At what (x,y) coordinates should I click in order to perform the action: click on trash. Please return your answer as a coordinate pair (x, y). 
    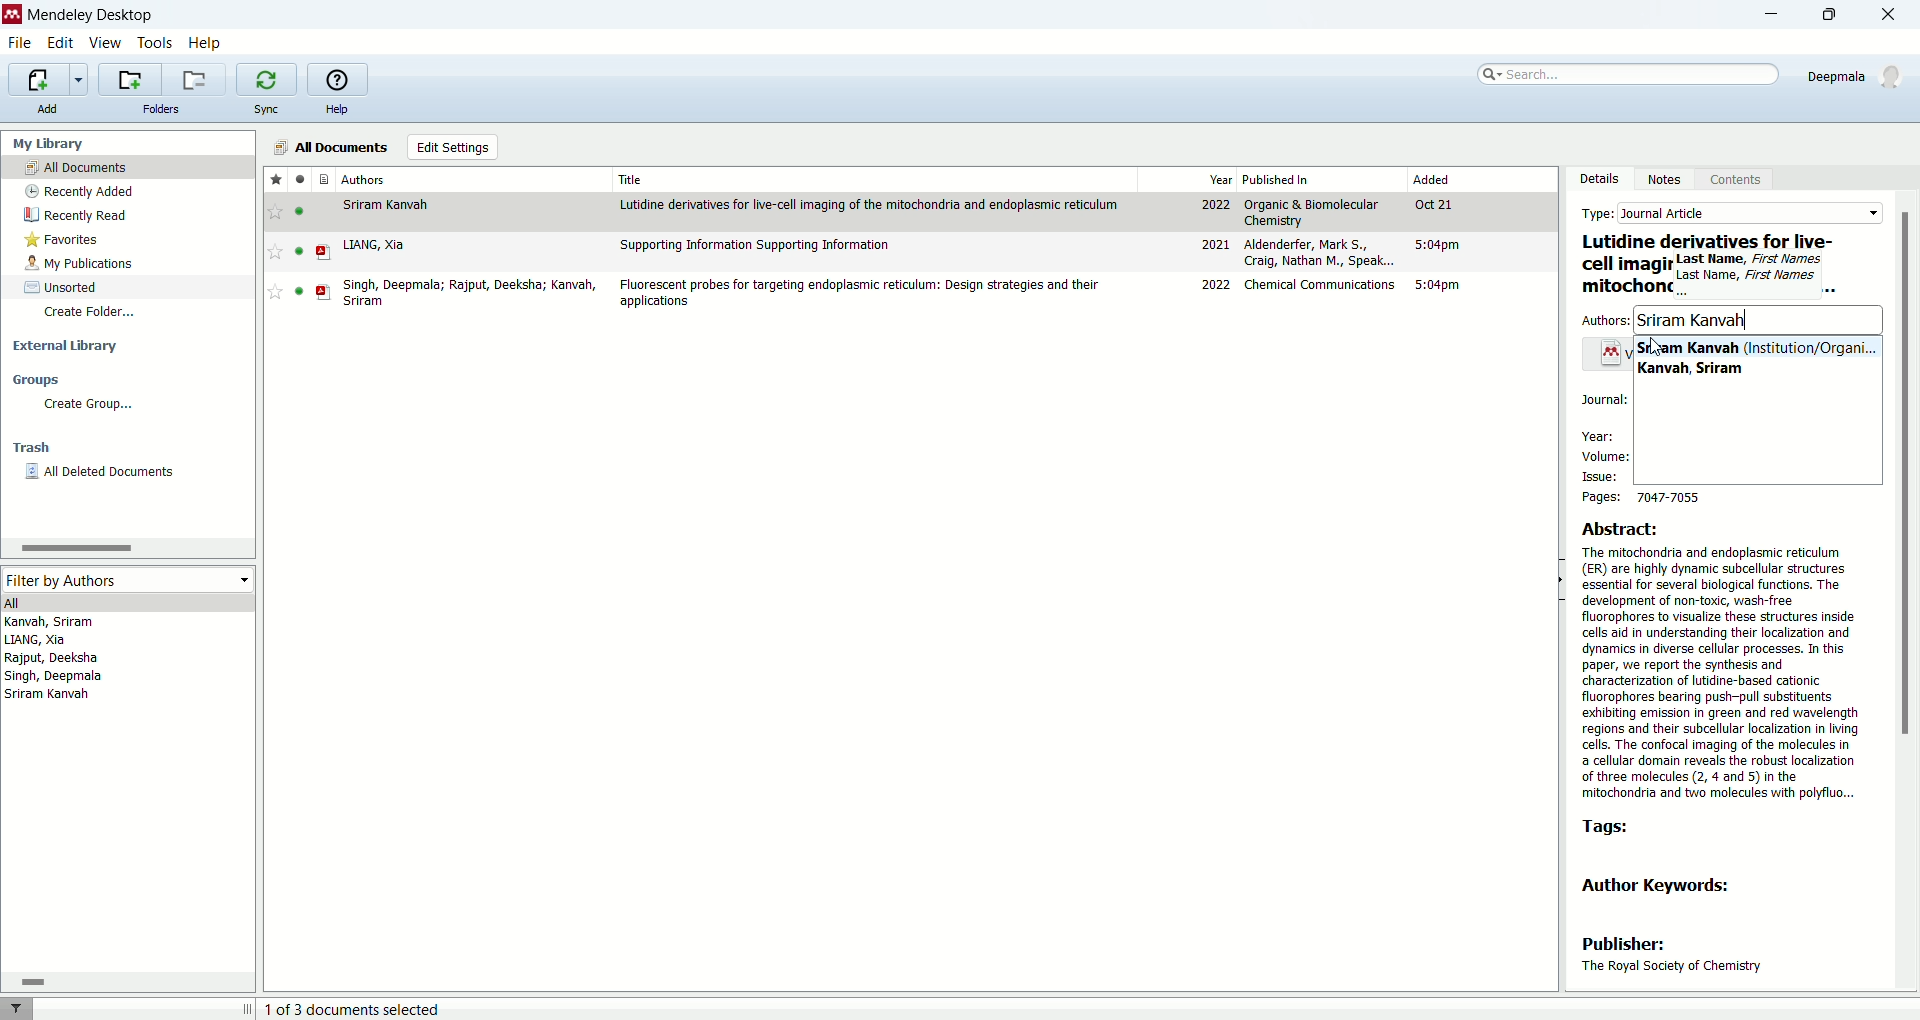
    Looking at the image, I should click on (32, 445).